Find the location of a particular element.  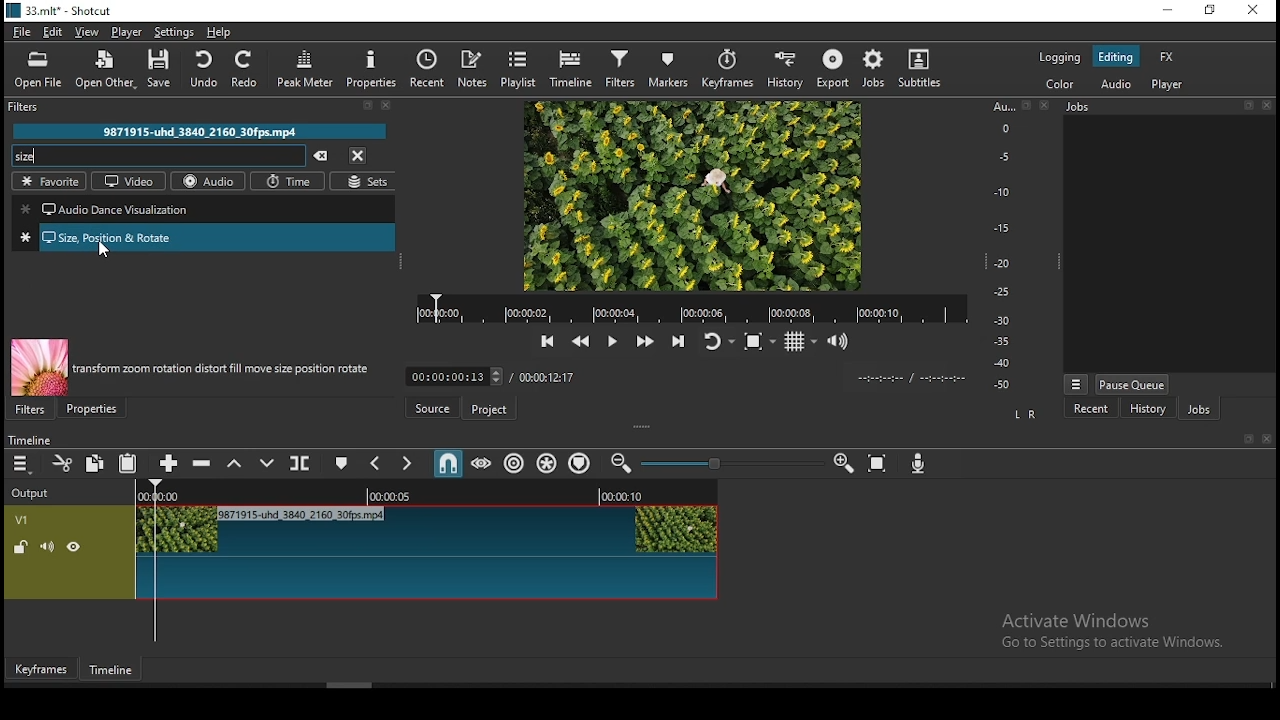

play/pause is located at coordinates (612, 341).